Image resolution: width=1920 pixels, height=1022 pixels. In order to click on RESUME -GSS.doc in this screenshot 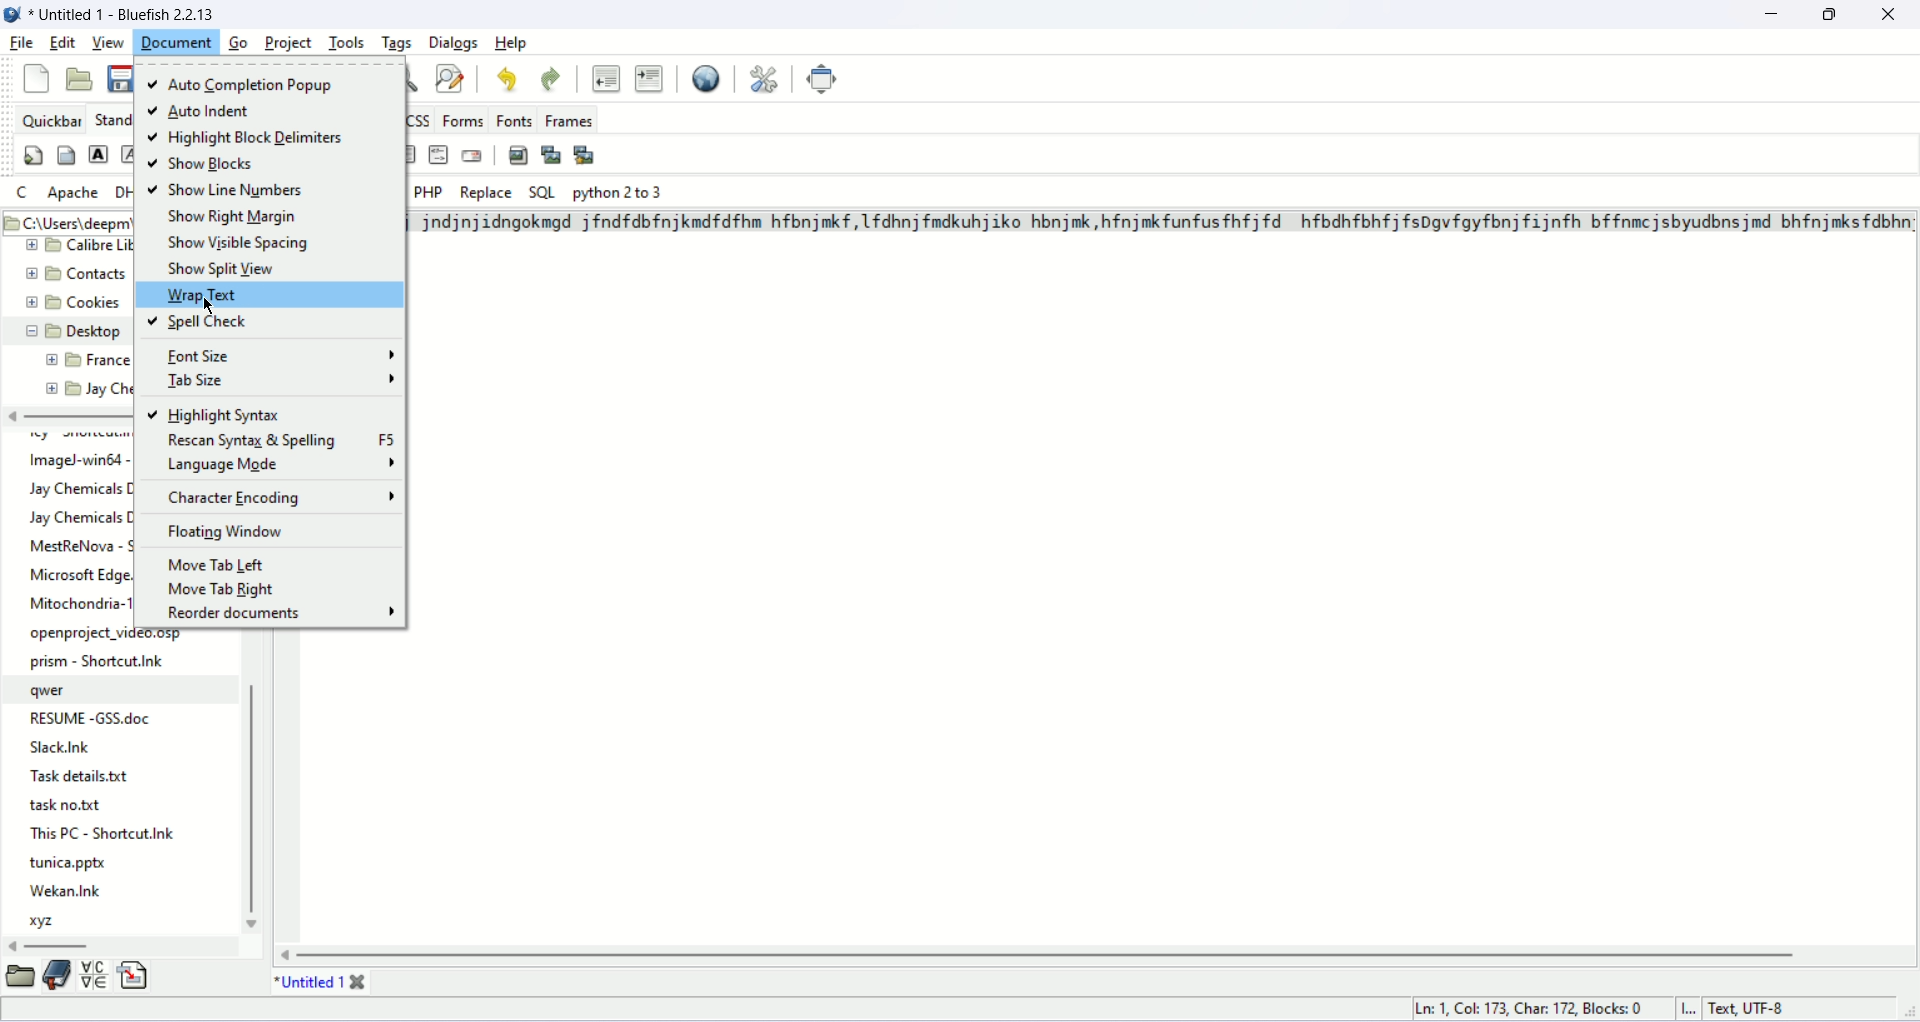, I will do `click(93, 715)`.